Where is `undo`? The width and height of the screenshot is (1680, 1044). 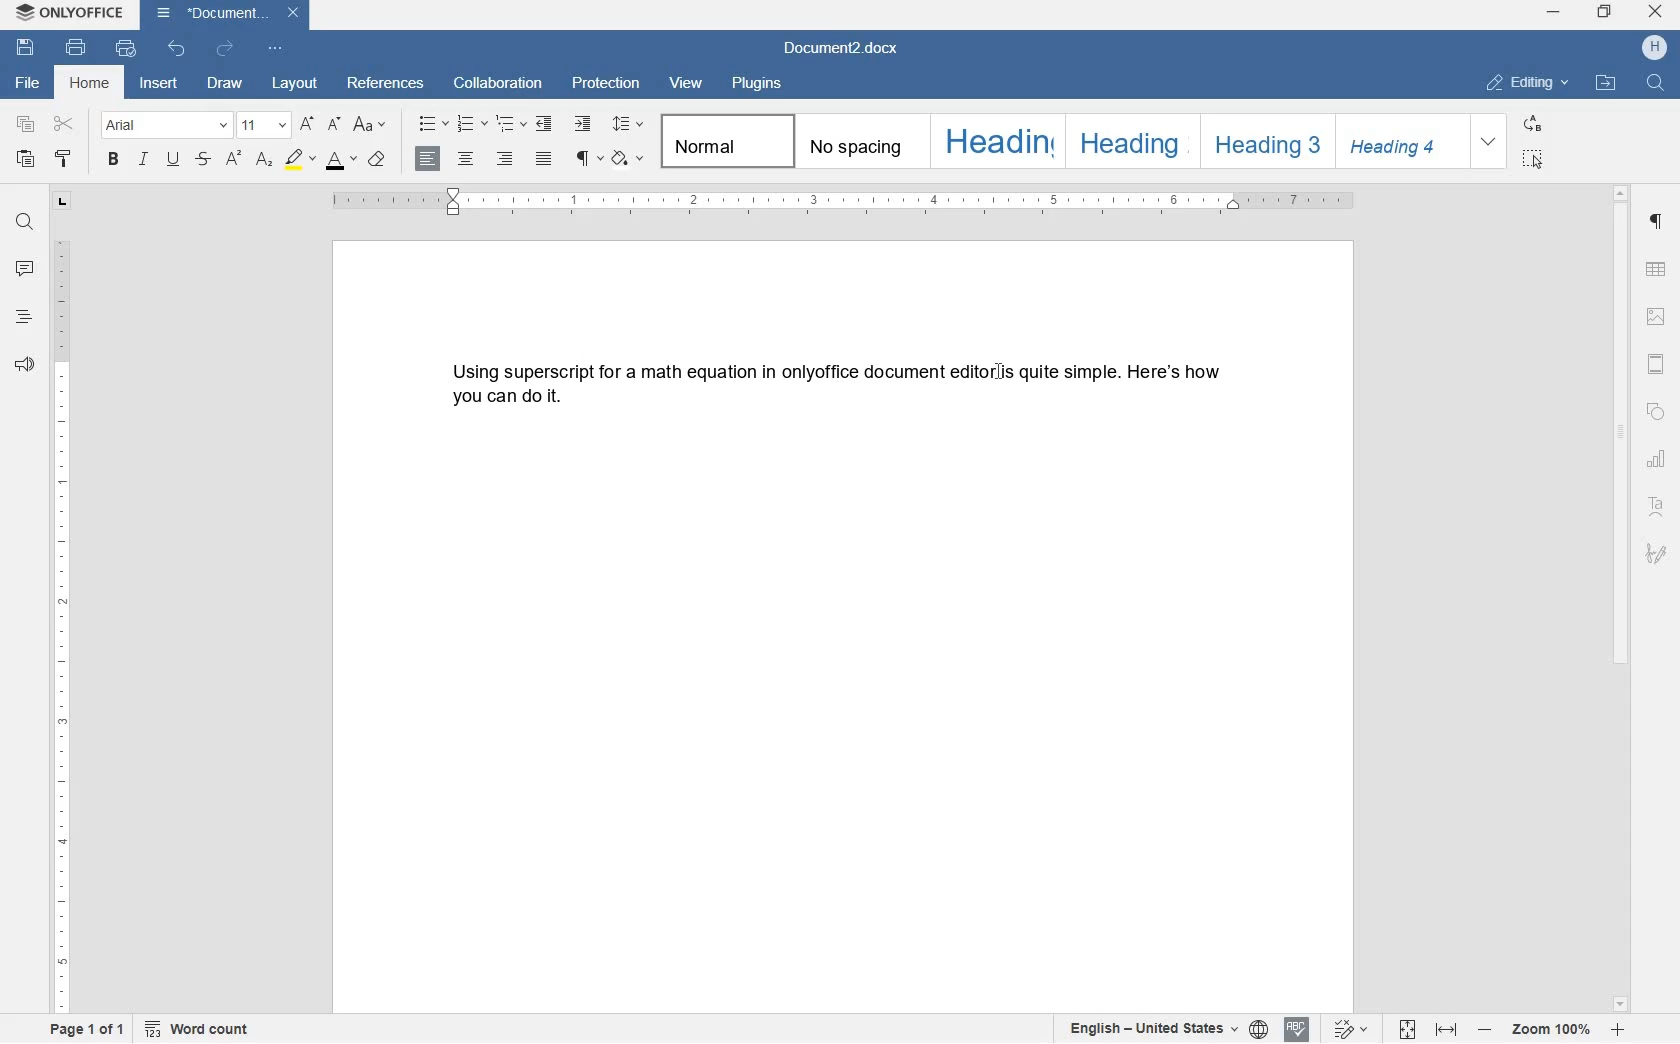 undo is located at coordinates (177, 48).